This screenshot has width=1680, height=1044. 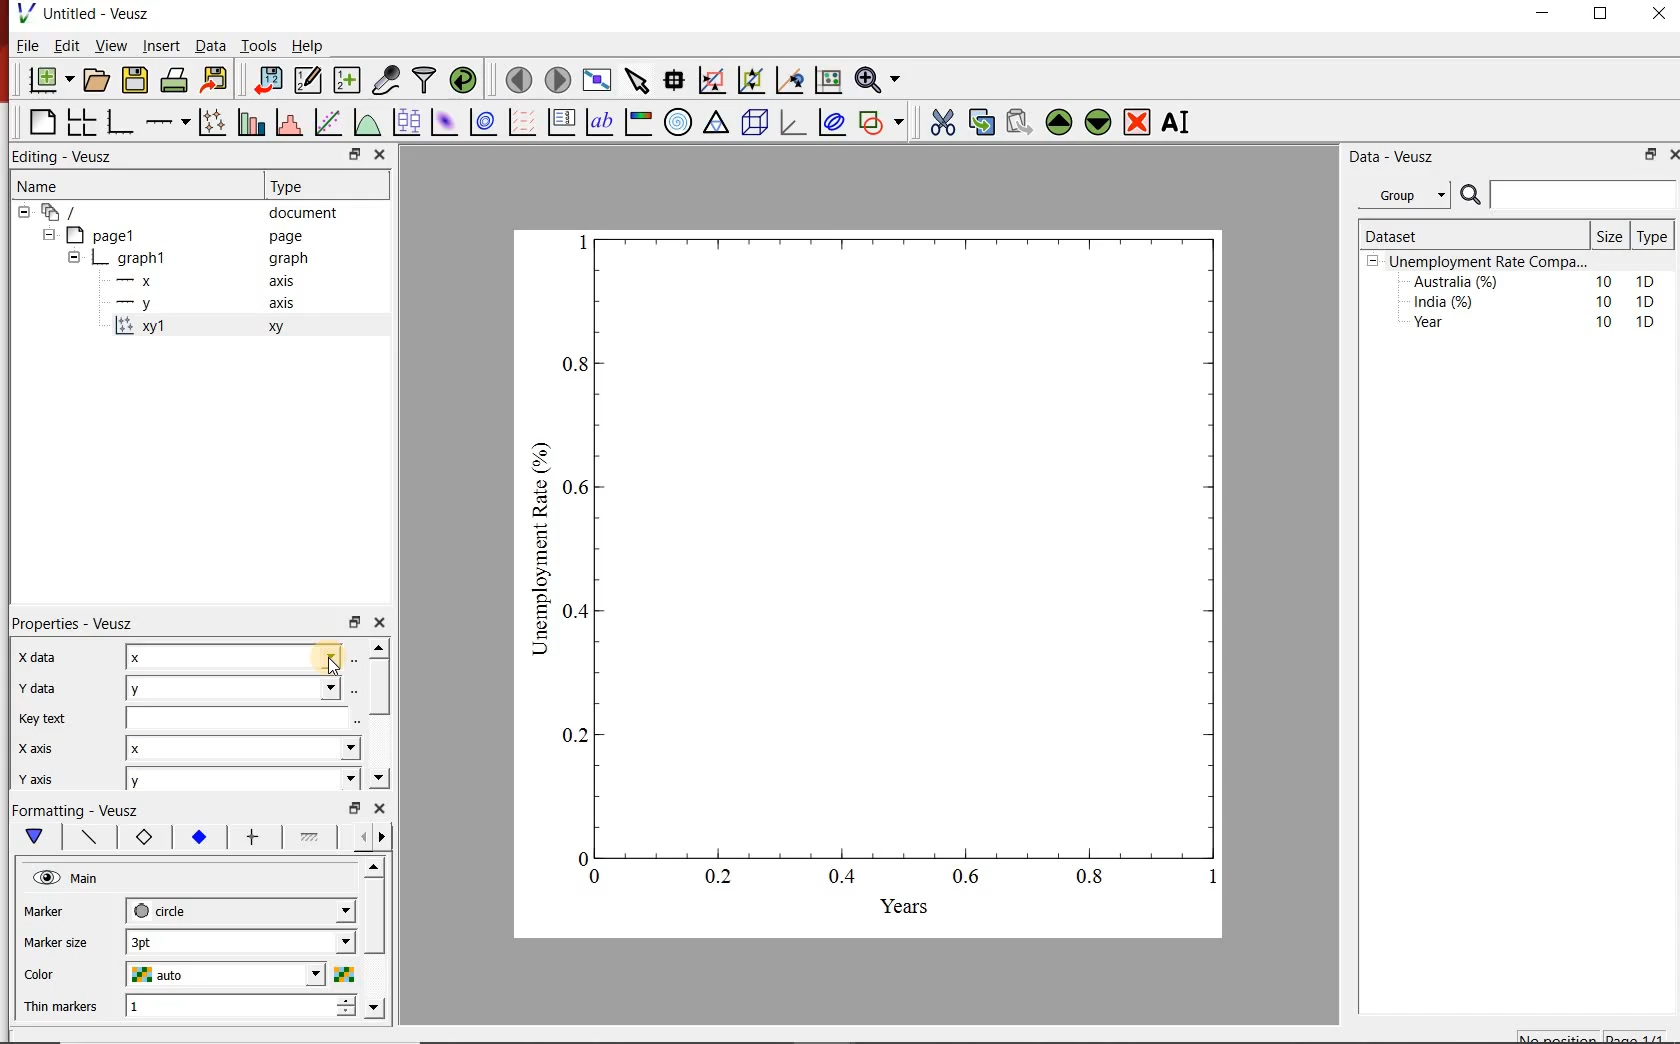 I want to click on print document, so click(x=174, y=78).